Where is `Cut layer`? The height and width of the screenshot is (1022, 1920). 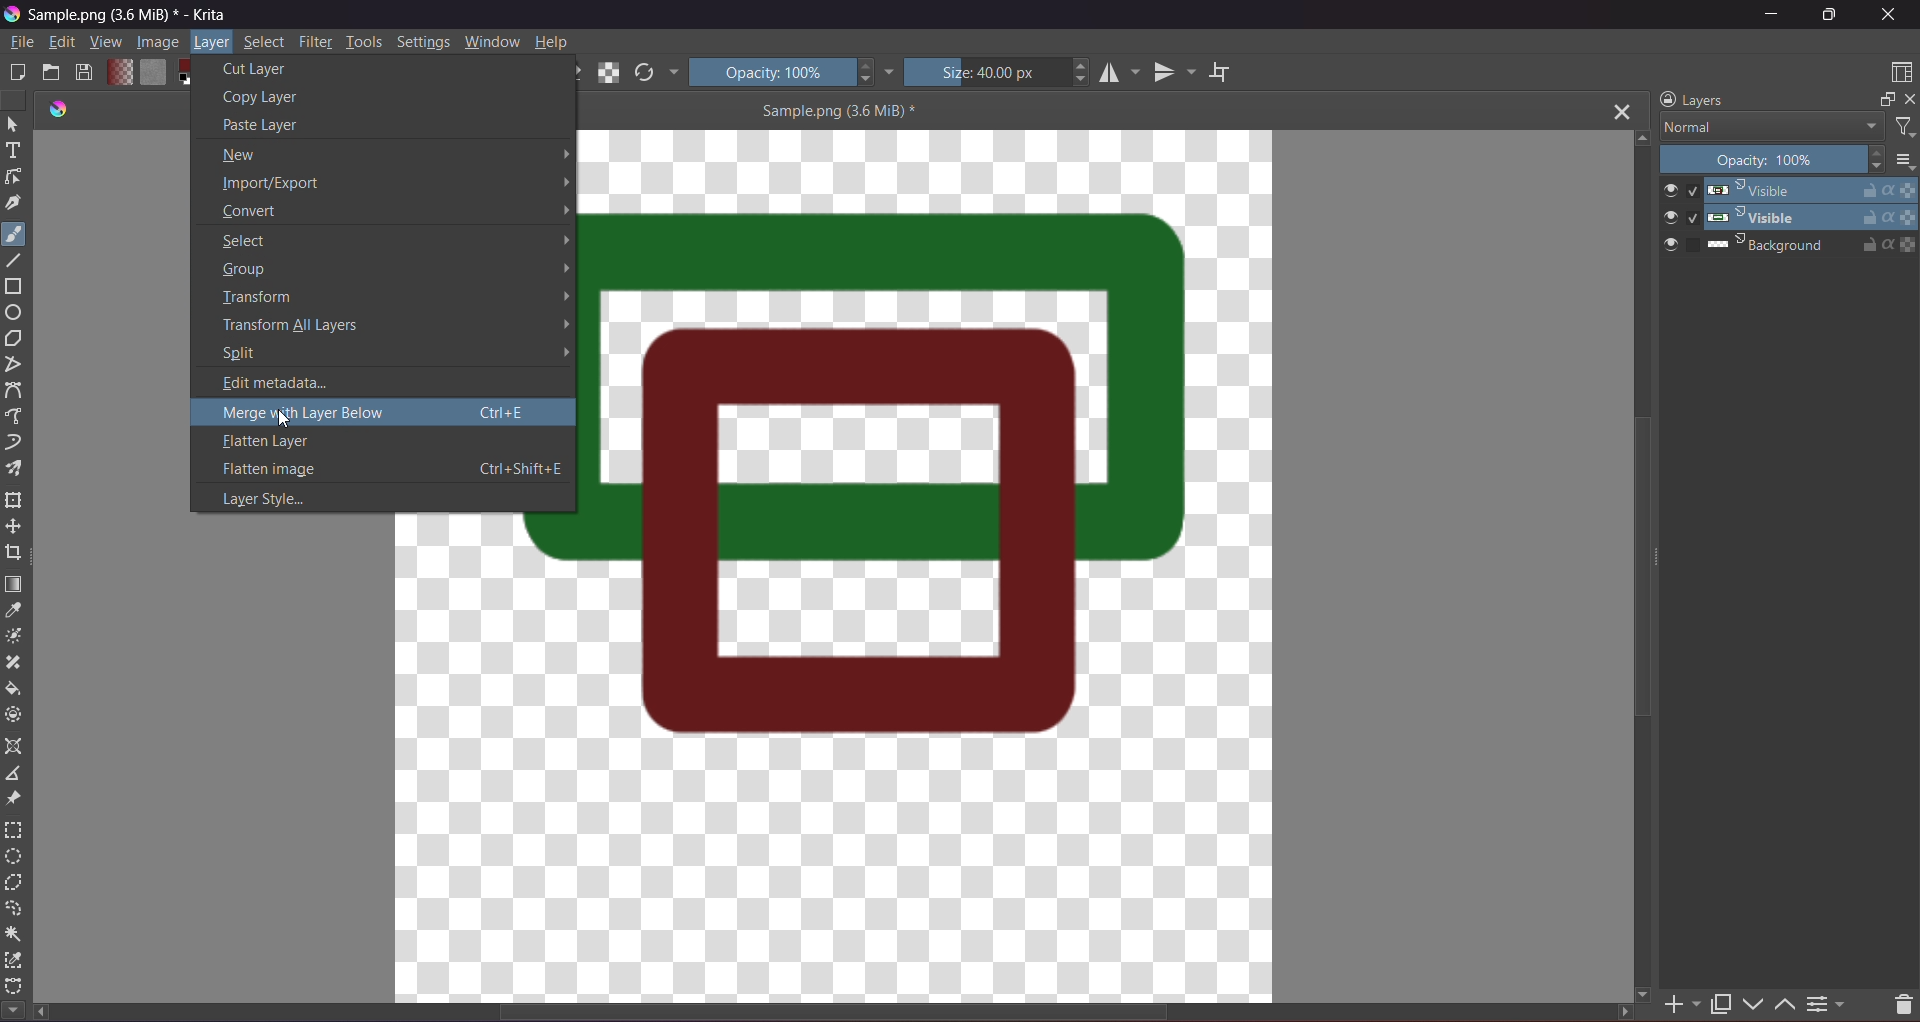 Cut layer is located at coordinates (385, 69).